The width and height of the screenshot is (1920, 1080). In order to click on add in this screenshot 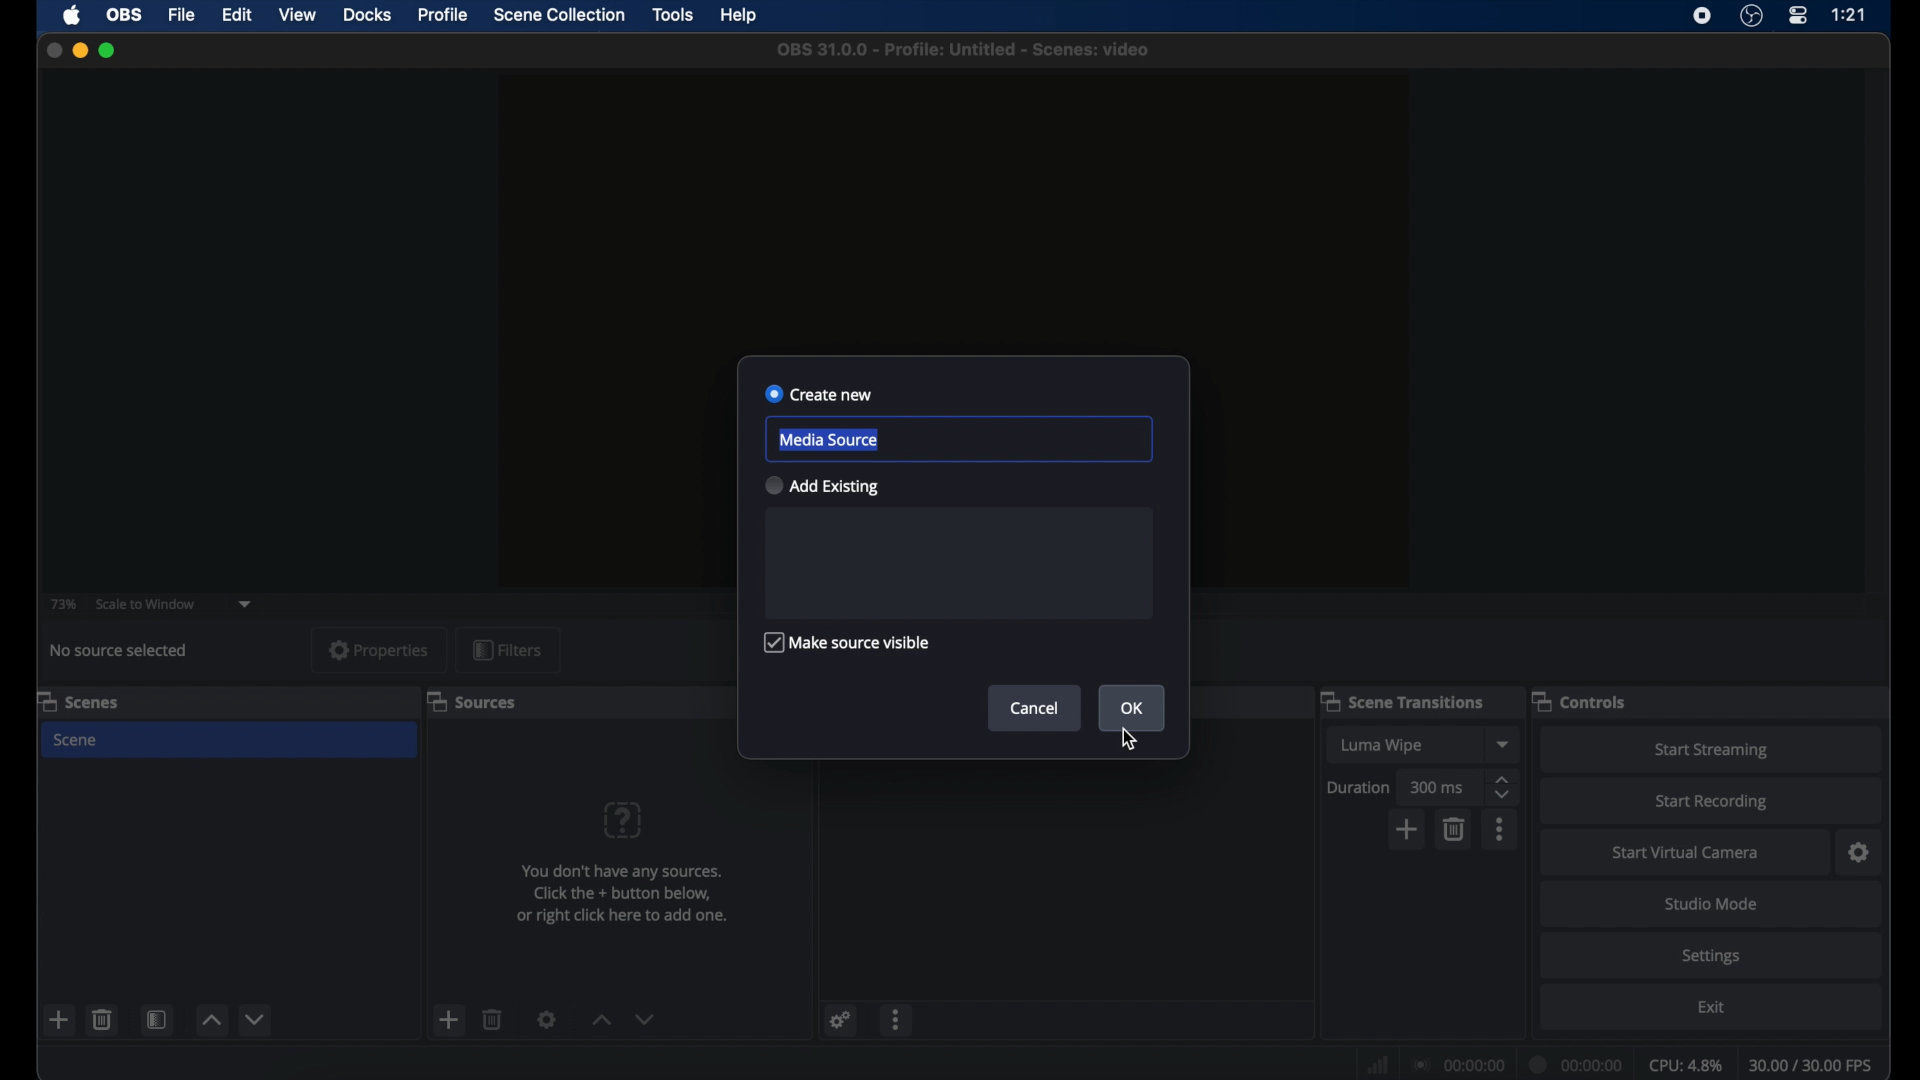, I will do `click(448, 1019)`.